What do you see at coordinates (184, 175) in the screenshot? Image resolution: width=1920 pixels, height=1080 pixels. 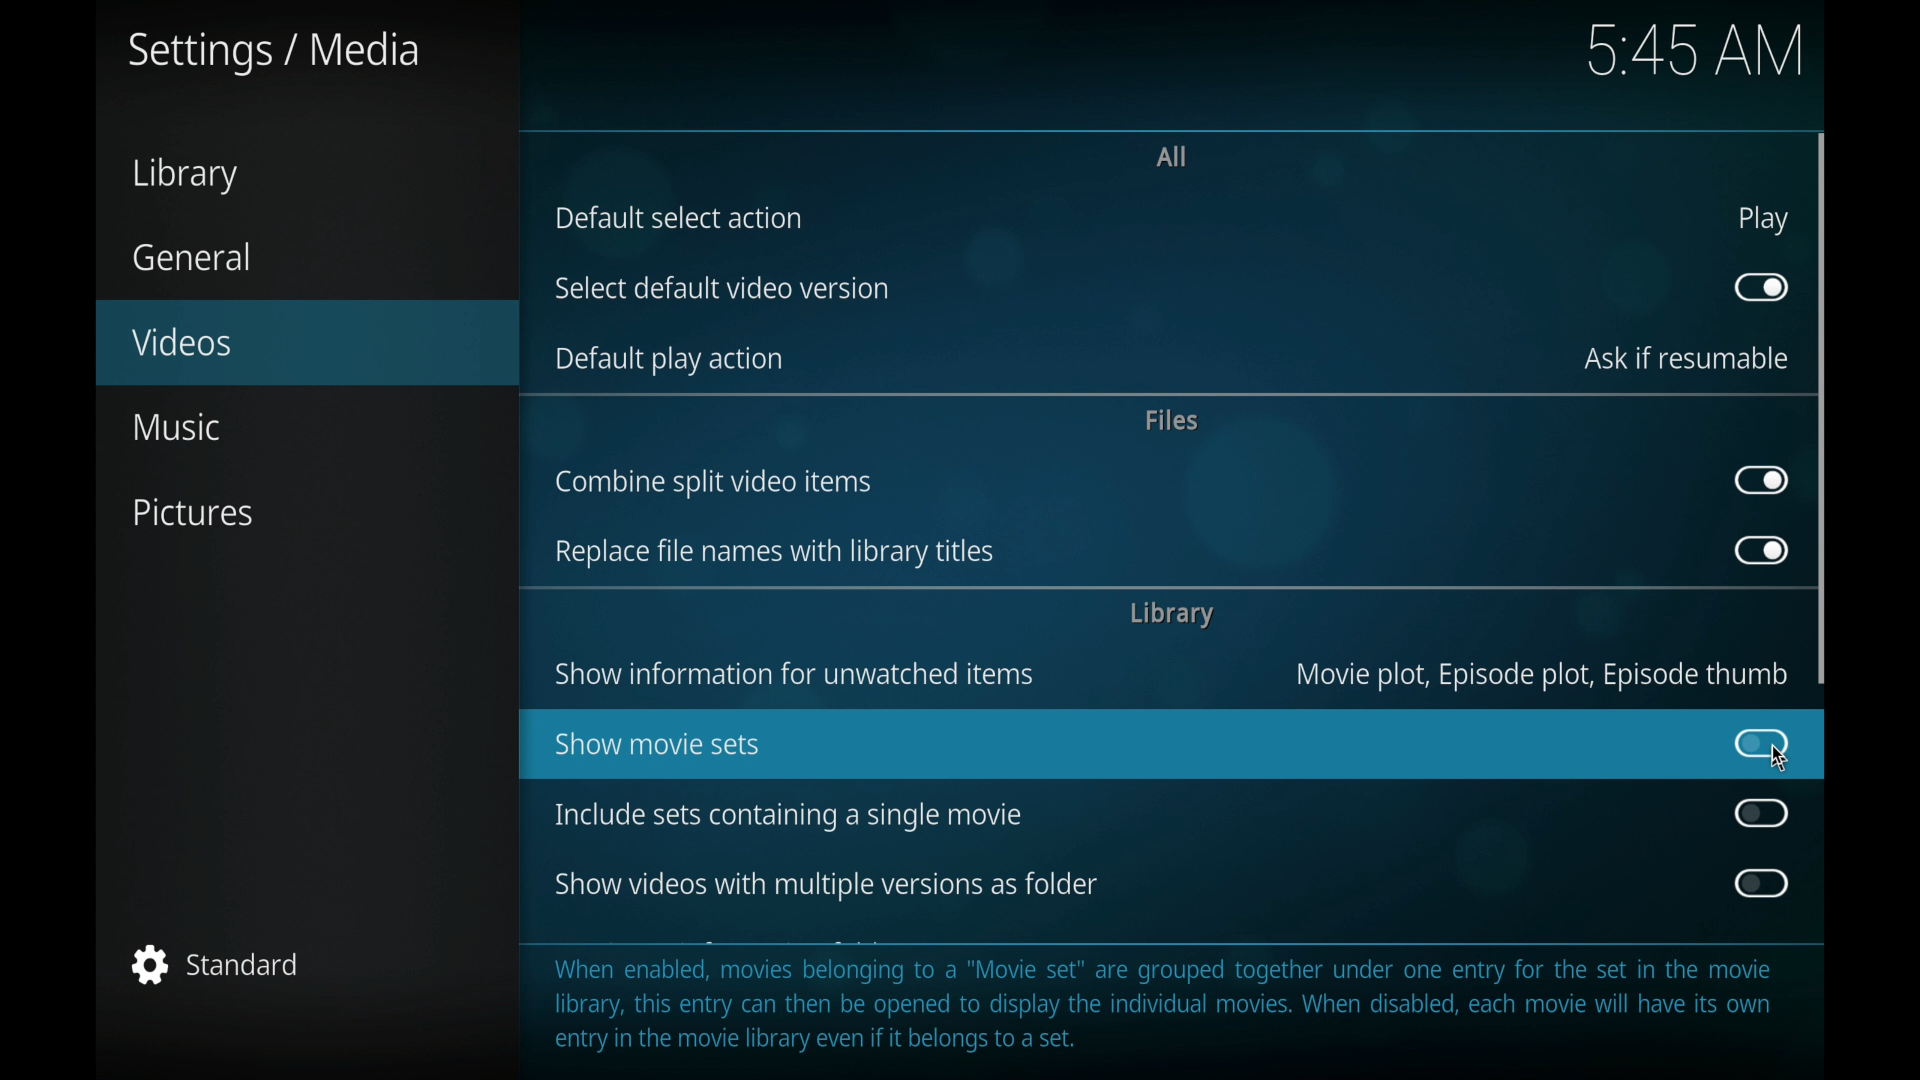 I see `library` at bounding box center [184, 175].